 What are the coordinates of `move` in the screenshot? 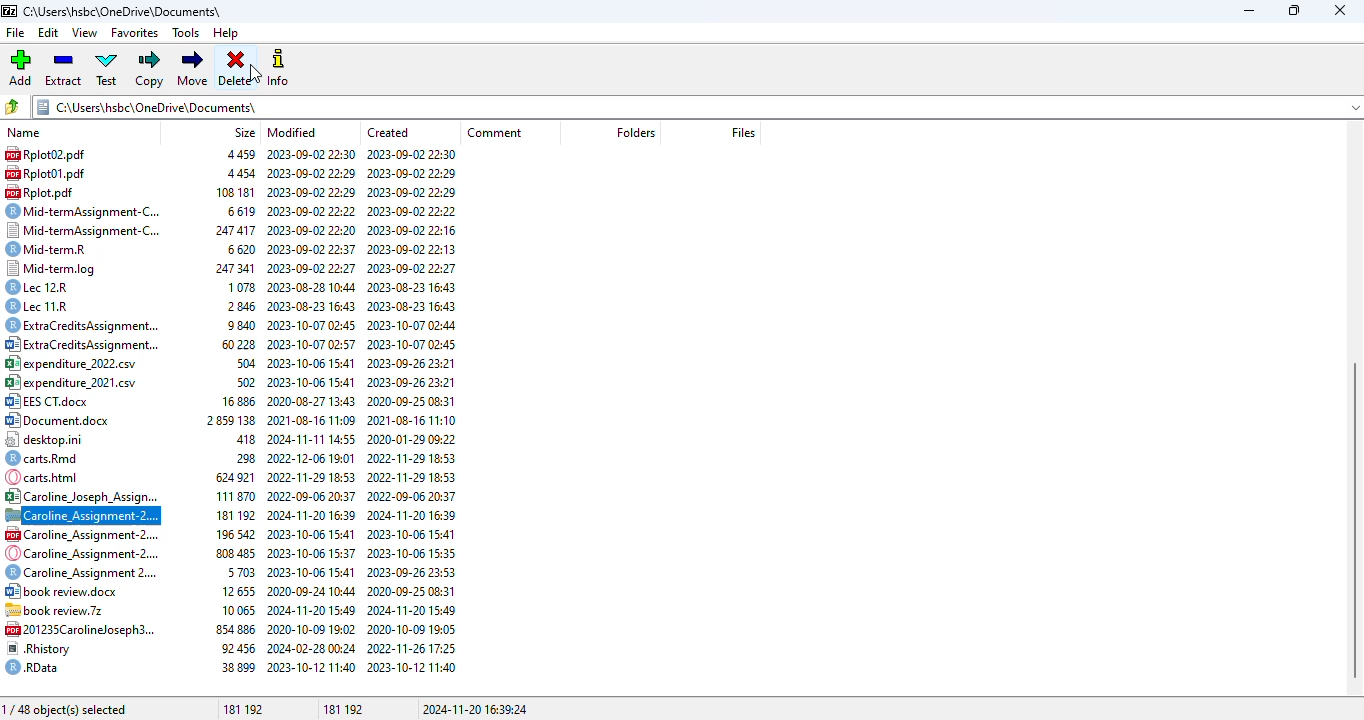 It's located at (193, 69).